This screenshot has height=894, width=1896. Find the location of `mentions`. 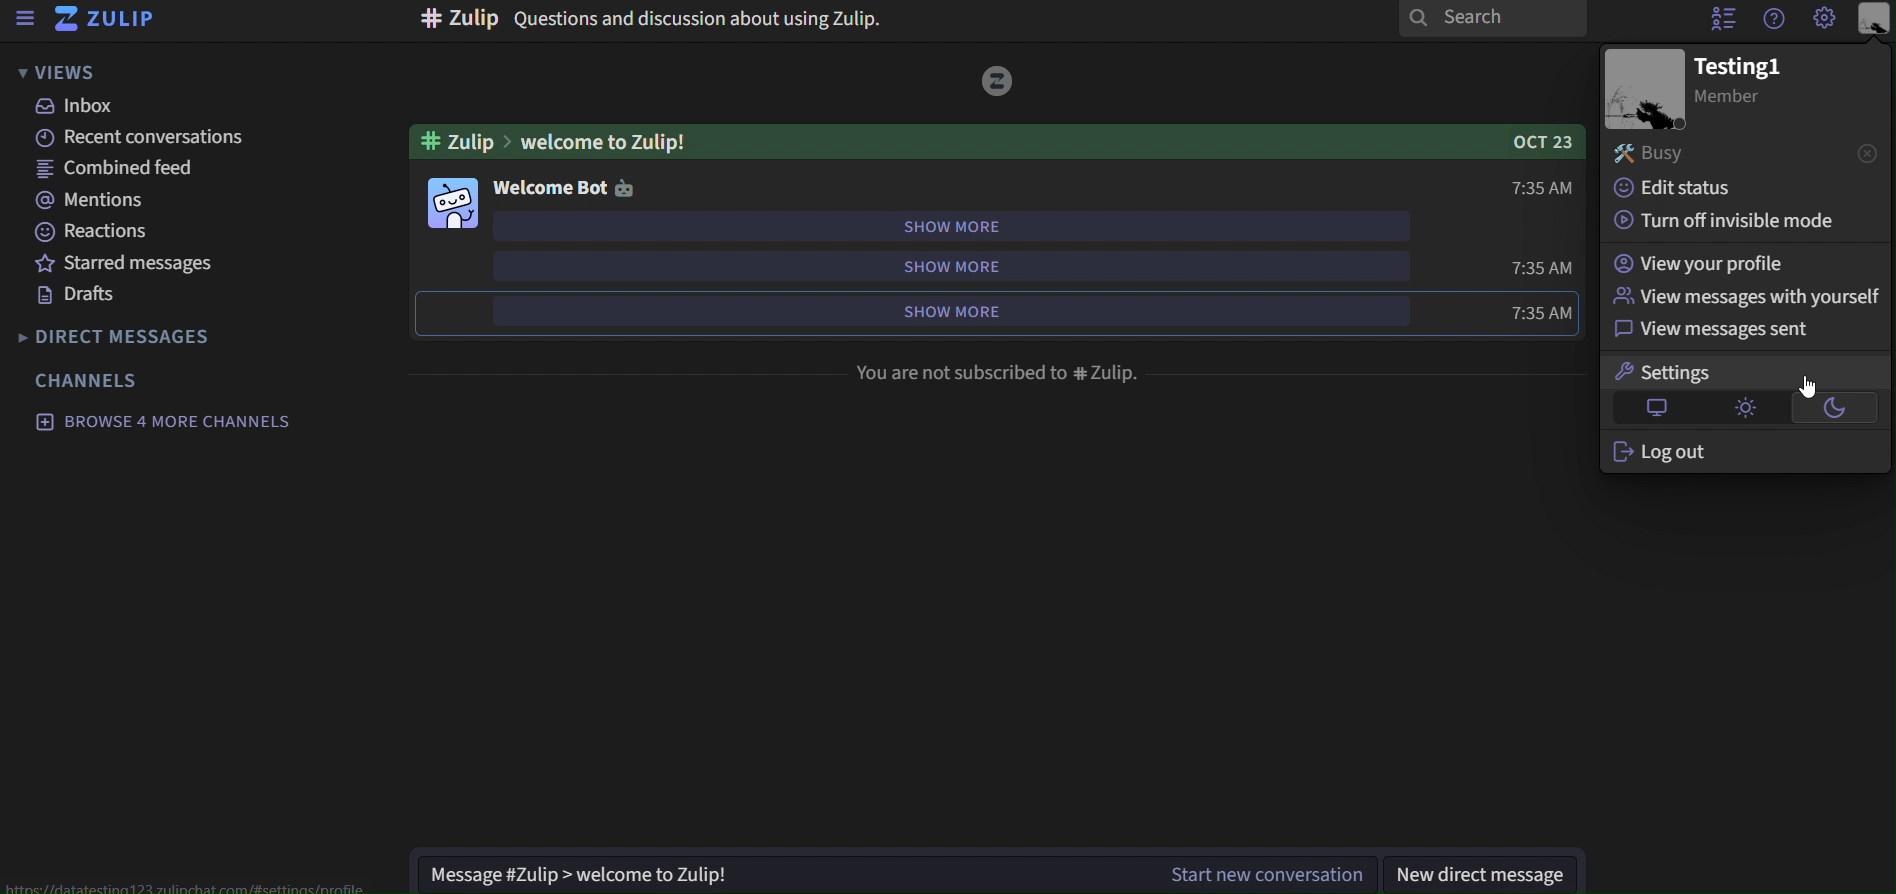

mentions is located at coordinates (178, 197).